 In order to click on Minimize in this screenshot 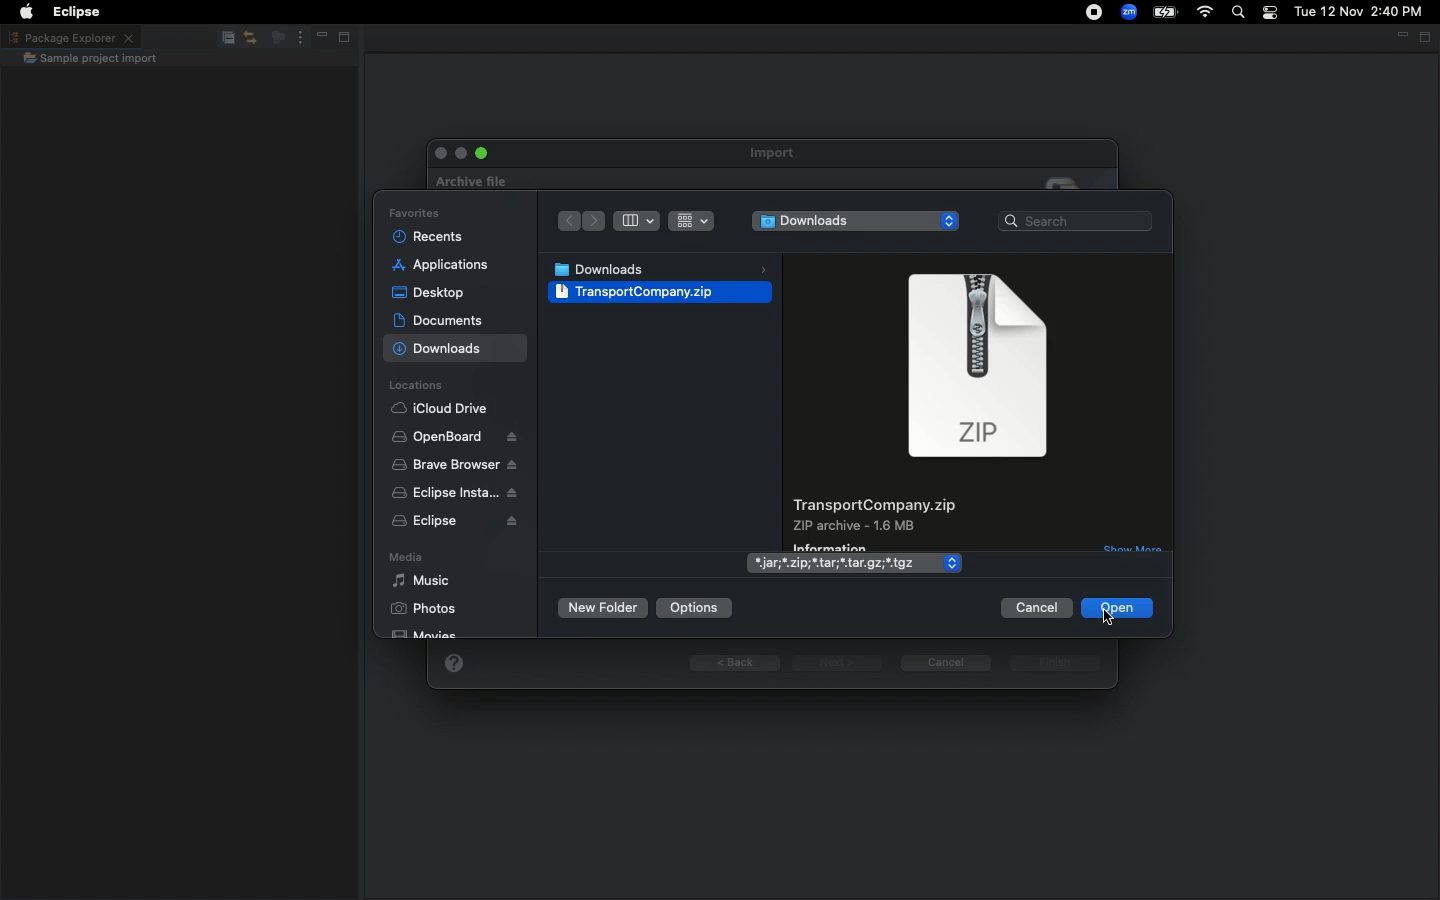, I will do `click(1400, 36)`.